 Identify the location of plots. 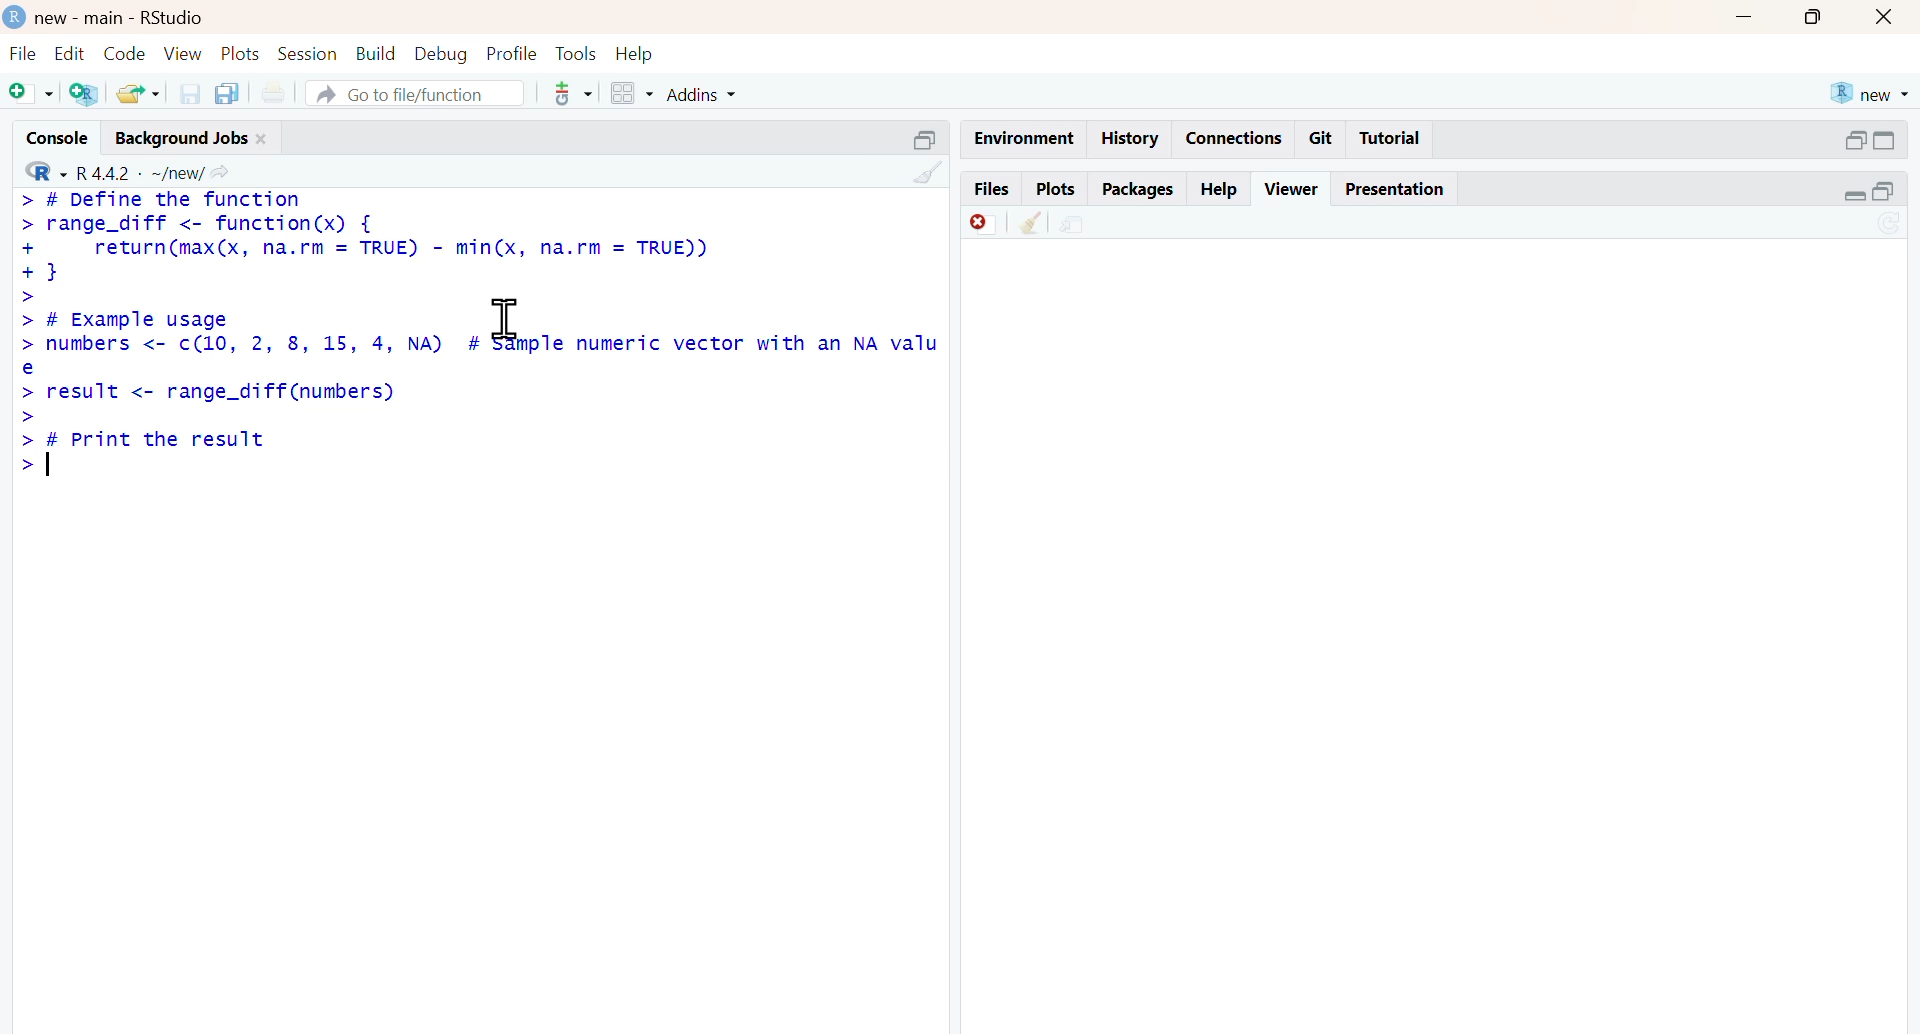
(1055, 190).